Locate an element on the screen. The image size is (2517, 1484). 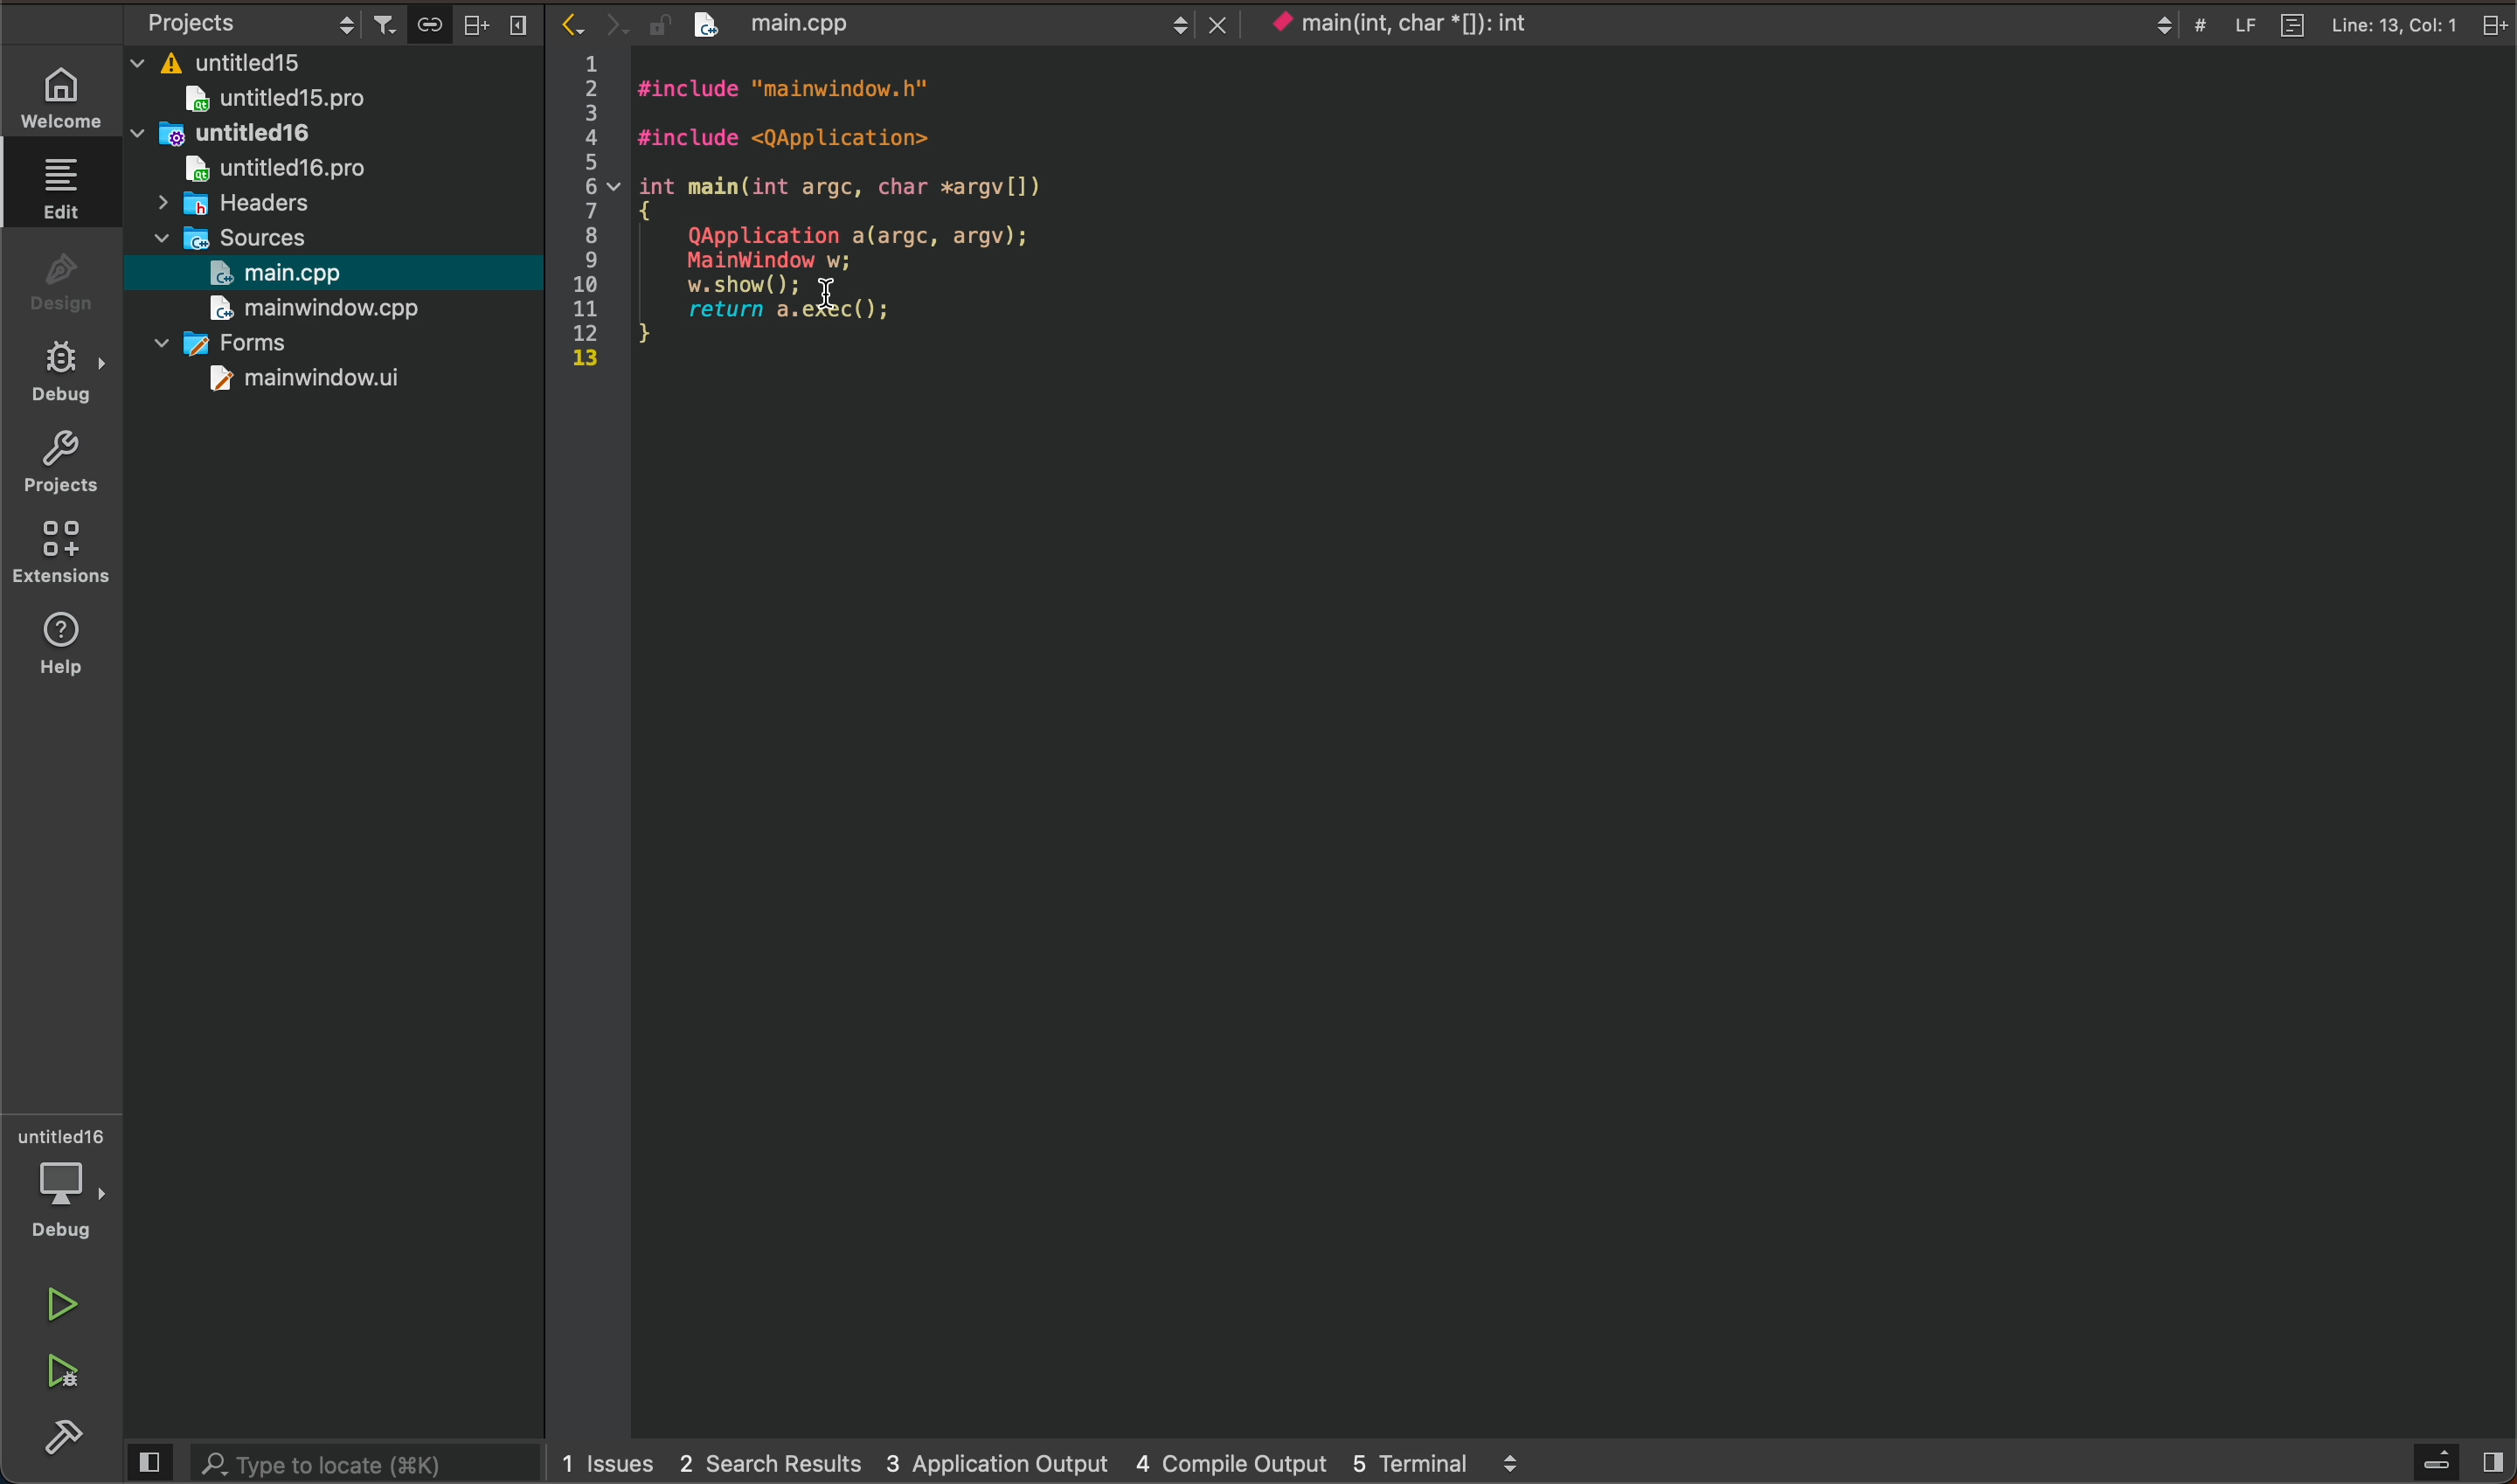
file info is located at coordinates (2323, 25).